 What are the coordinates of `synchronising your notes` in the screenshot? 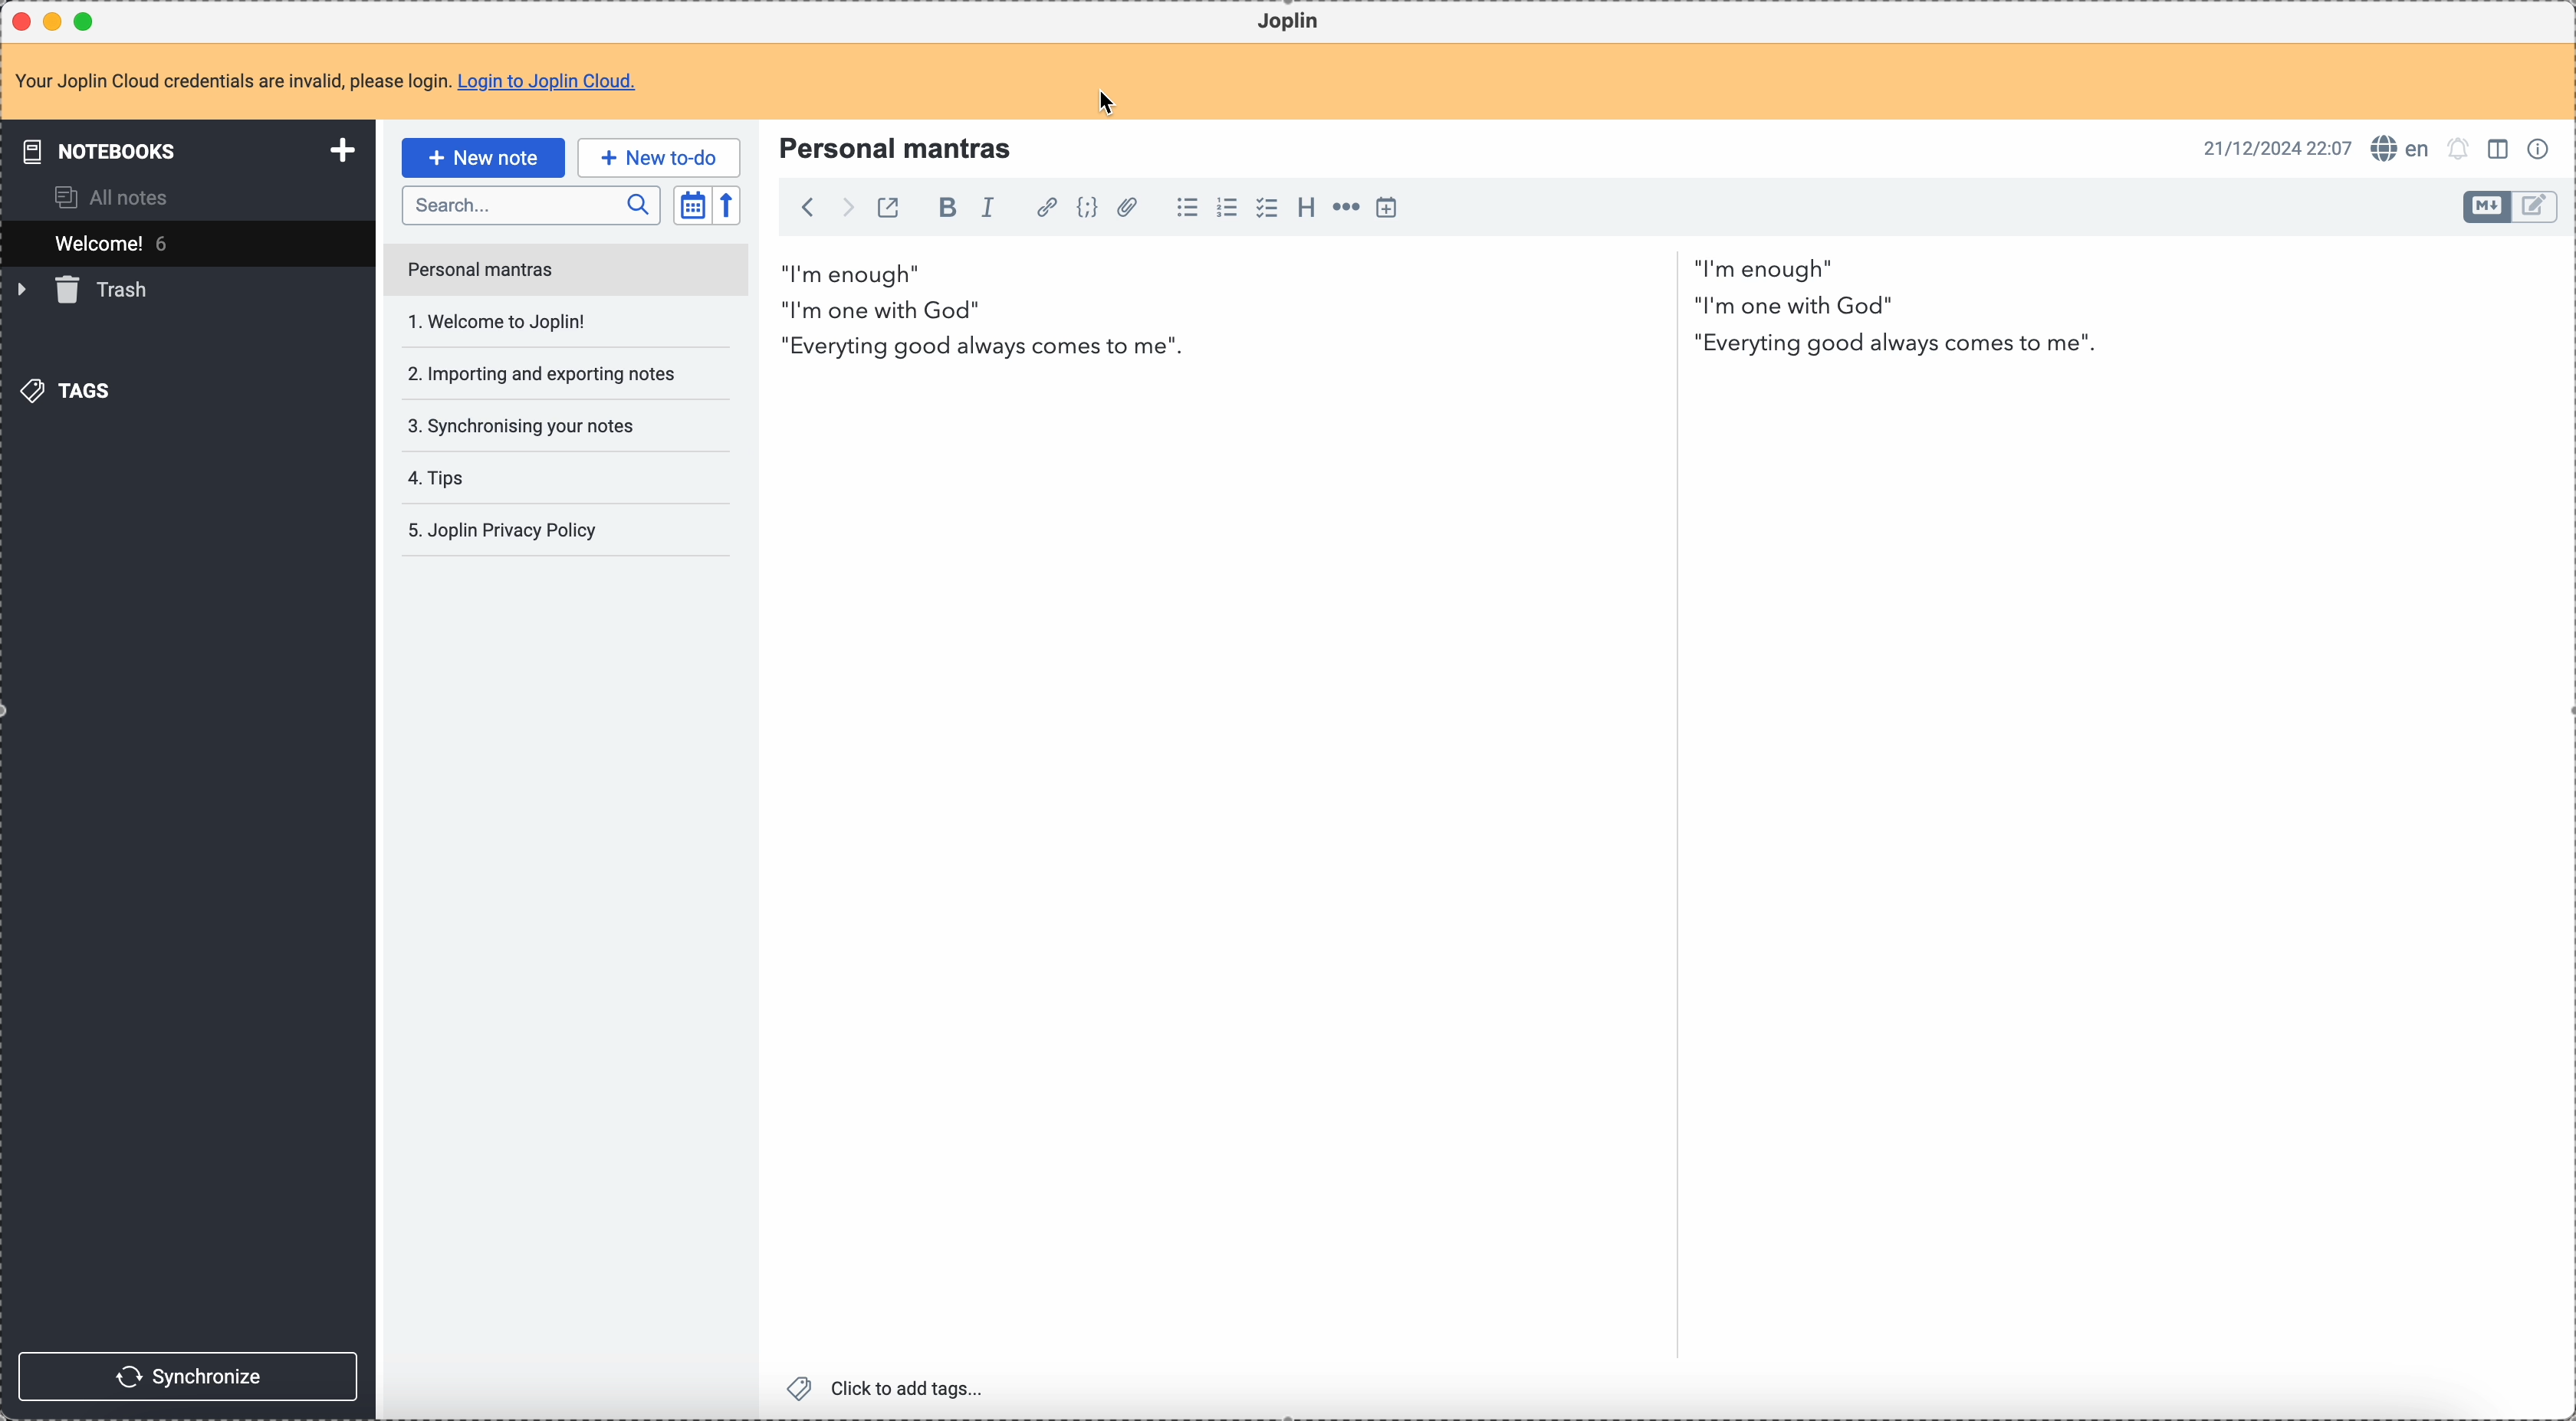 It's located at (531, 426).